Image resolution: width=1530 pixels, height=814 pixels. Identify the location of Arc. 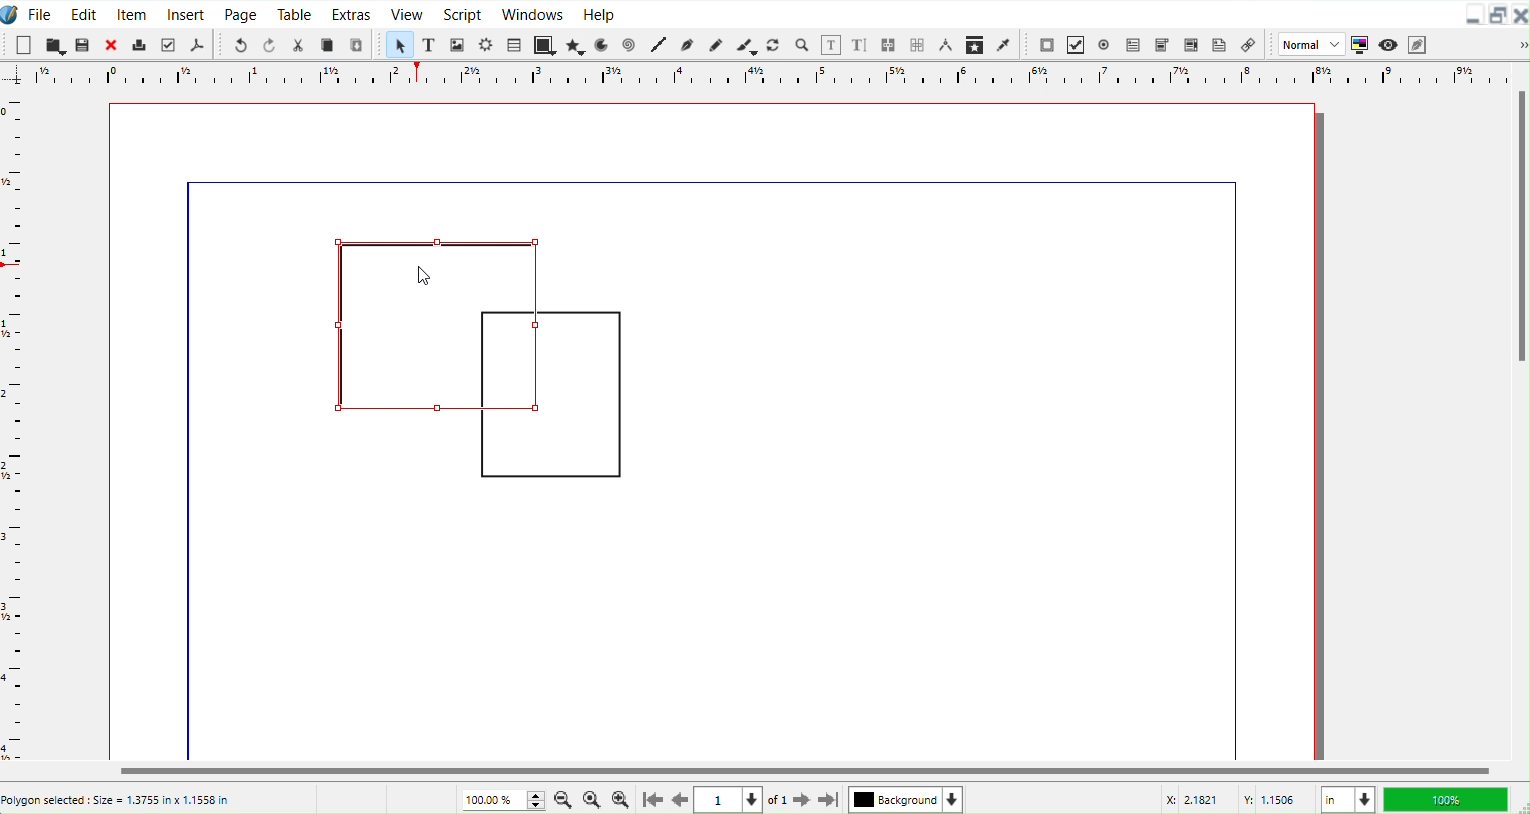
(604, 44).